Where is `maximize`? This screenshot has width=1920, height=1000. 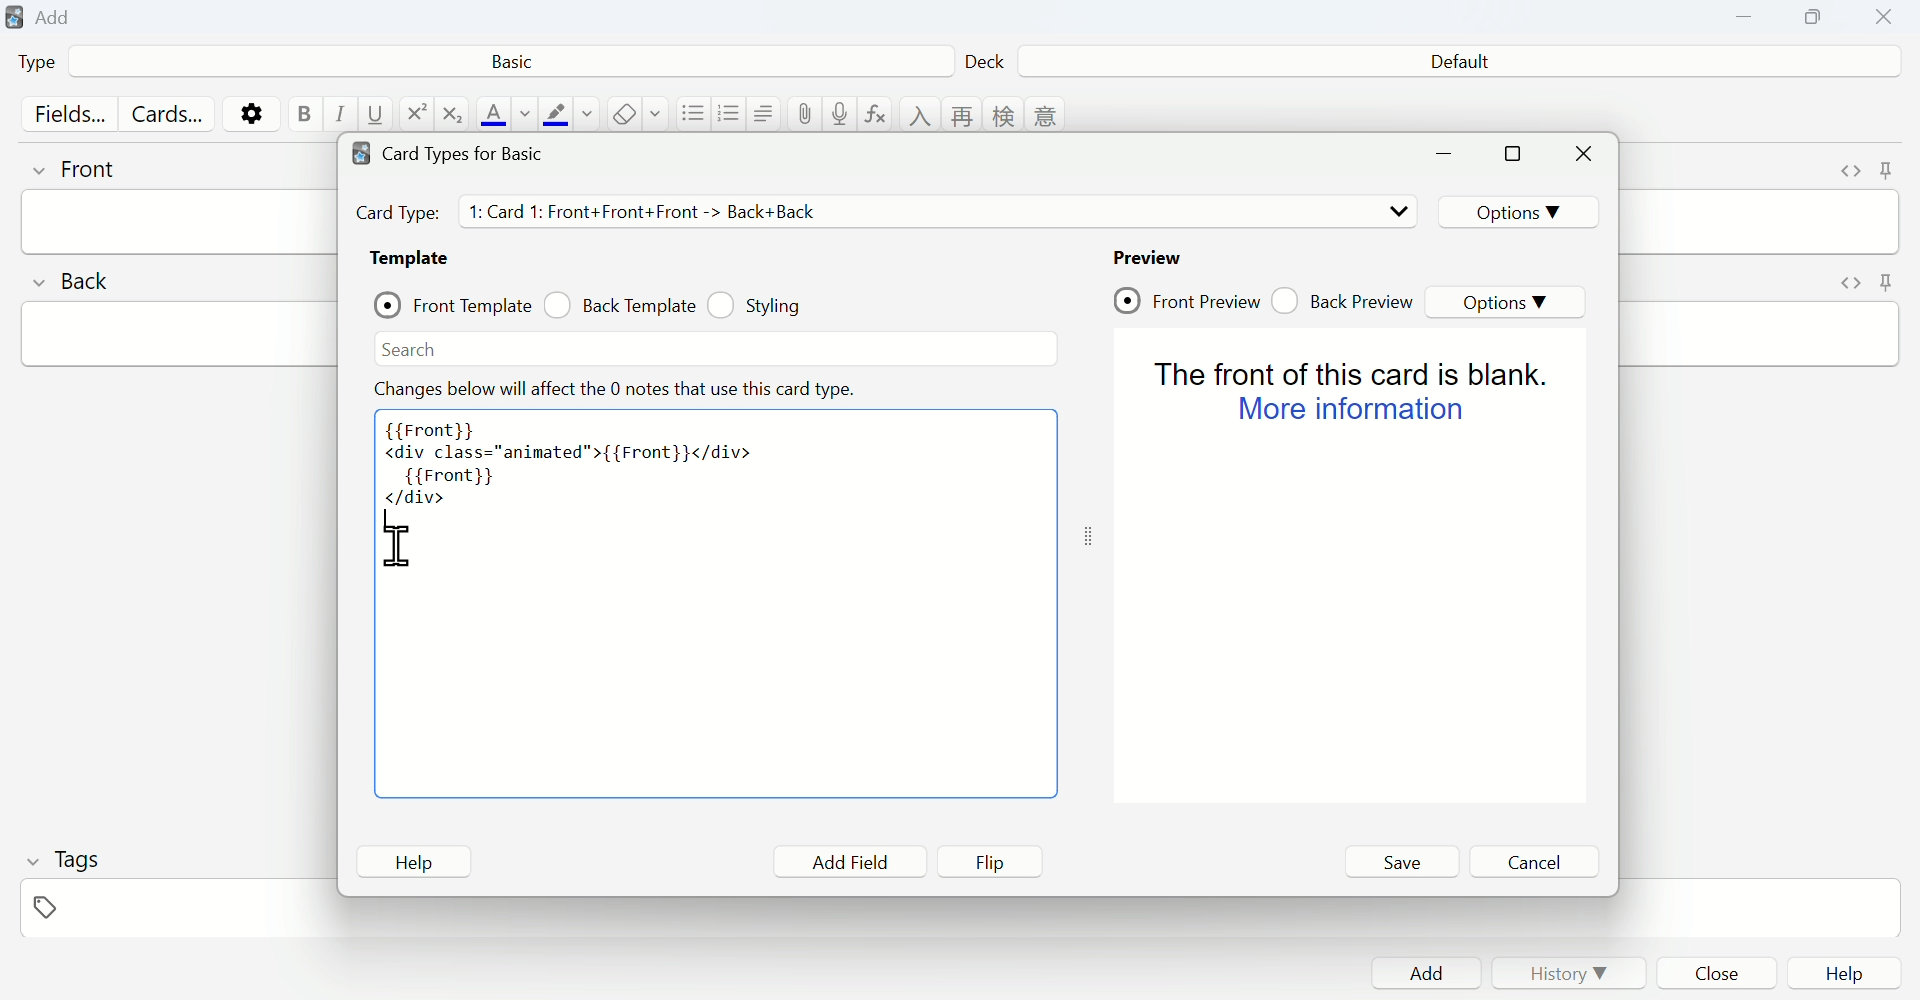
maximize is located at coordinates (1516, 159).